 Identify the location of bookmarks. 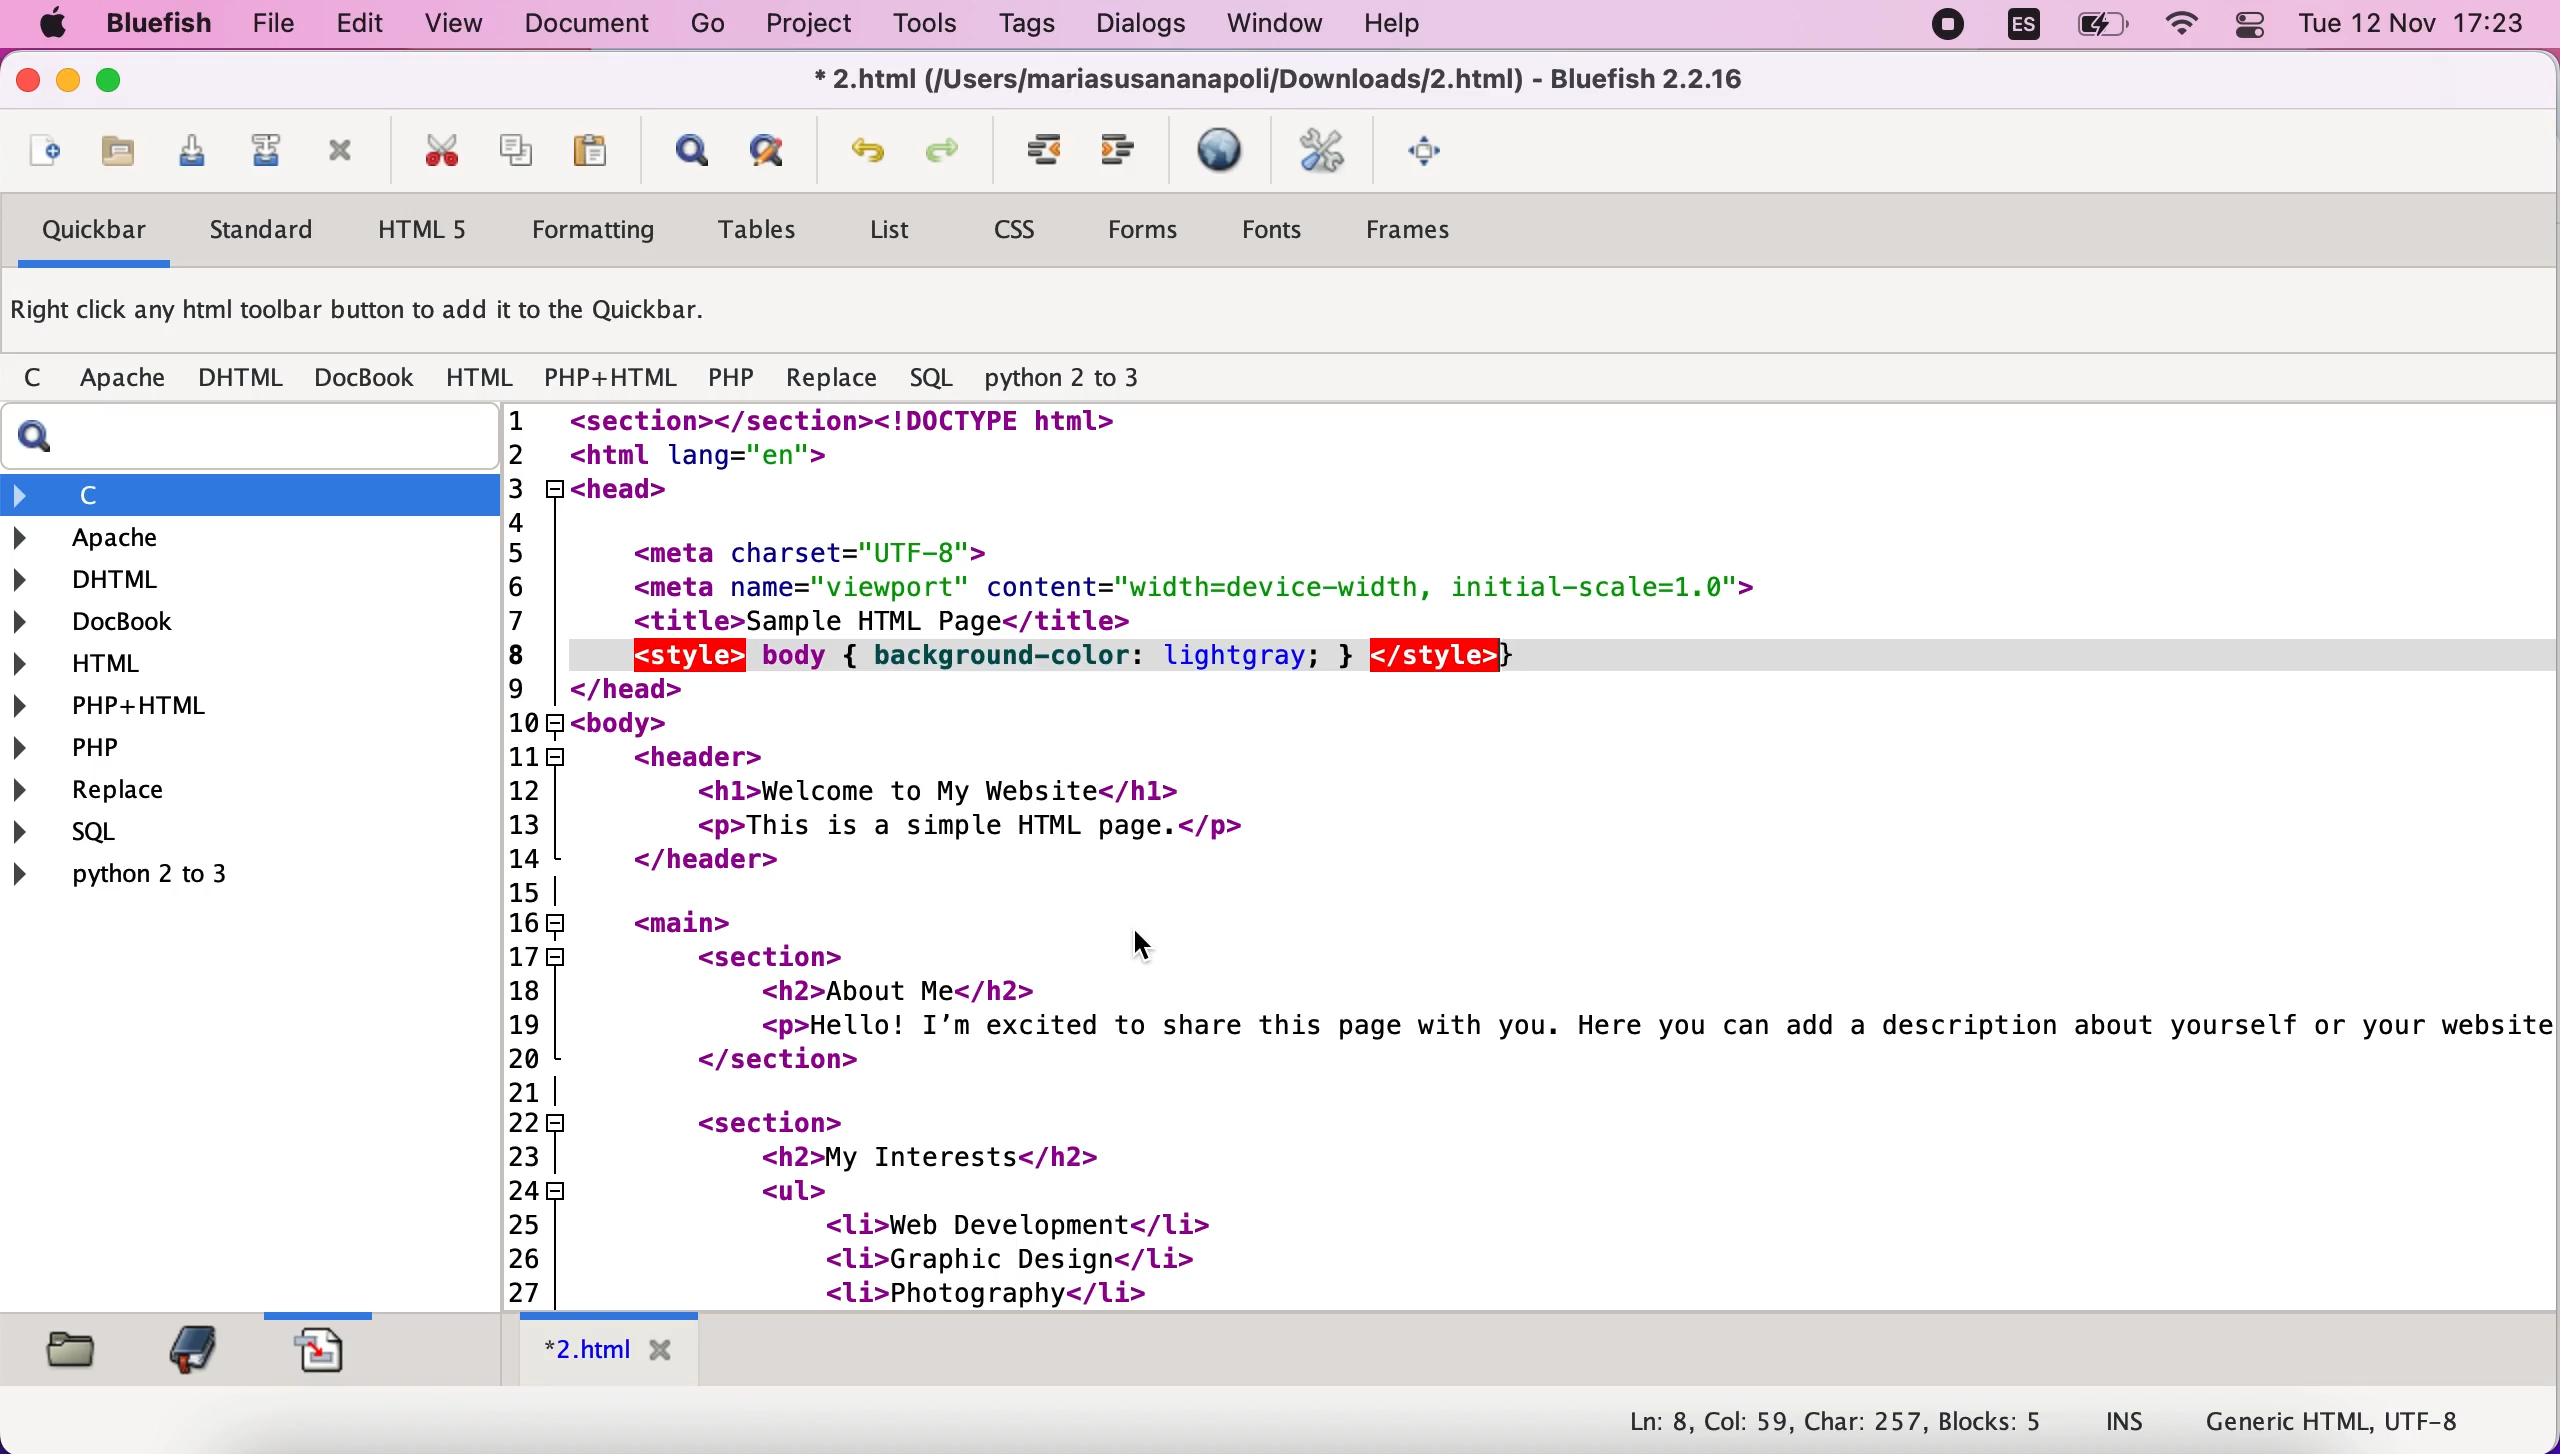
(196, 1352).